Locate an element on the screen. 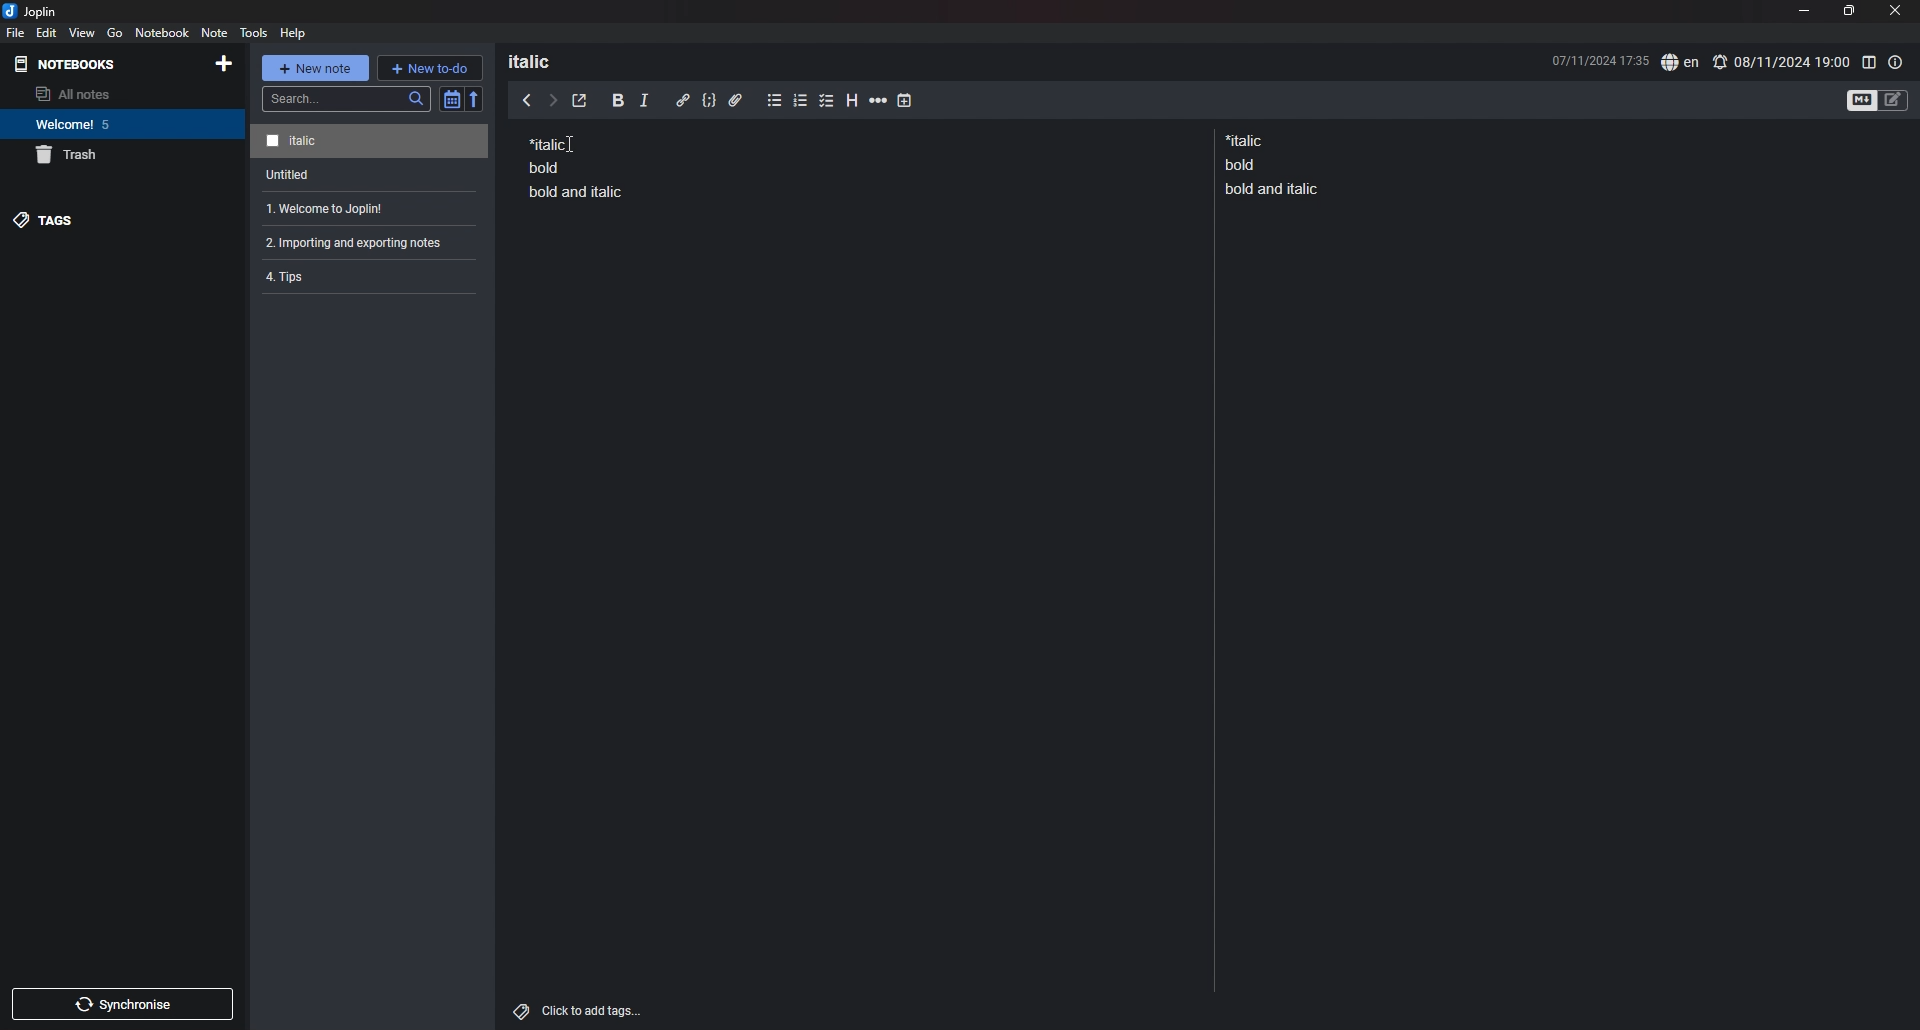 The width and height of the screenshot is (1920, 1030). toggle editor layout is located at coordinates (1868, 62).